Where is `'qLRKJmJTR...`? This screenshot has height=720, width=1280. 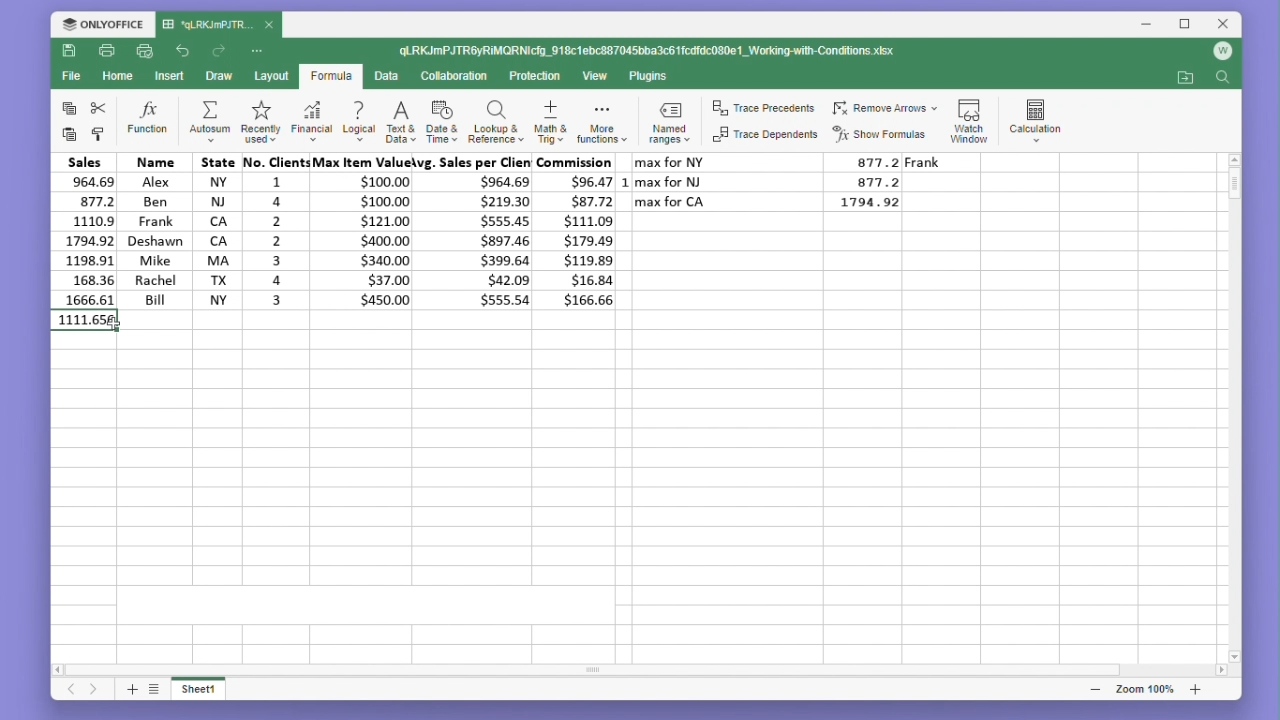
'qLRKJmJTR... is located at coordinates (206, 25).